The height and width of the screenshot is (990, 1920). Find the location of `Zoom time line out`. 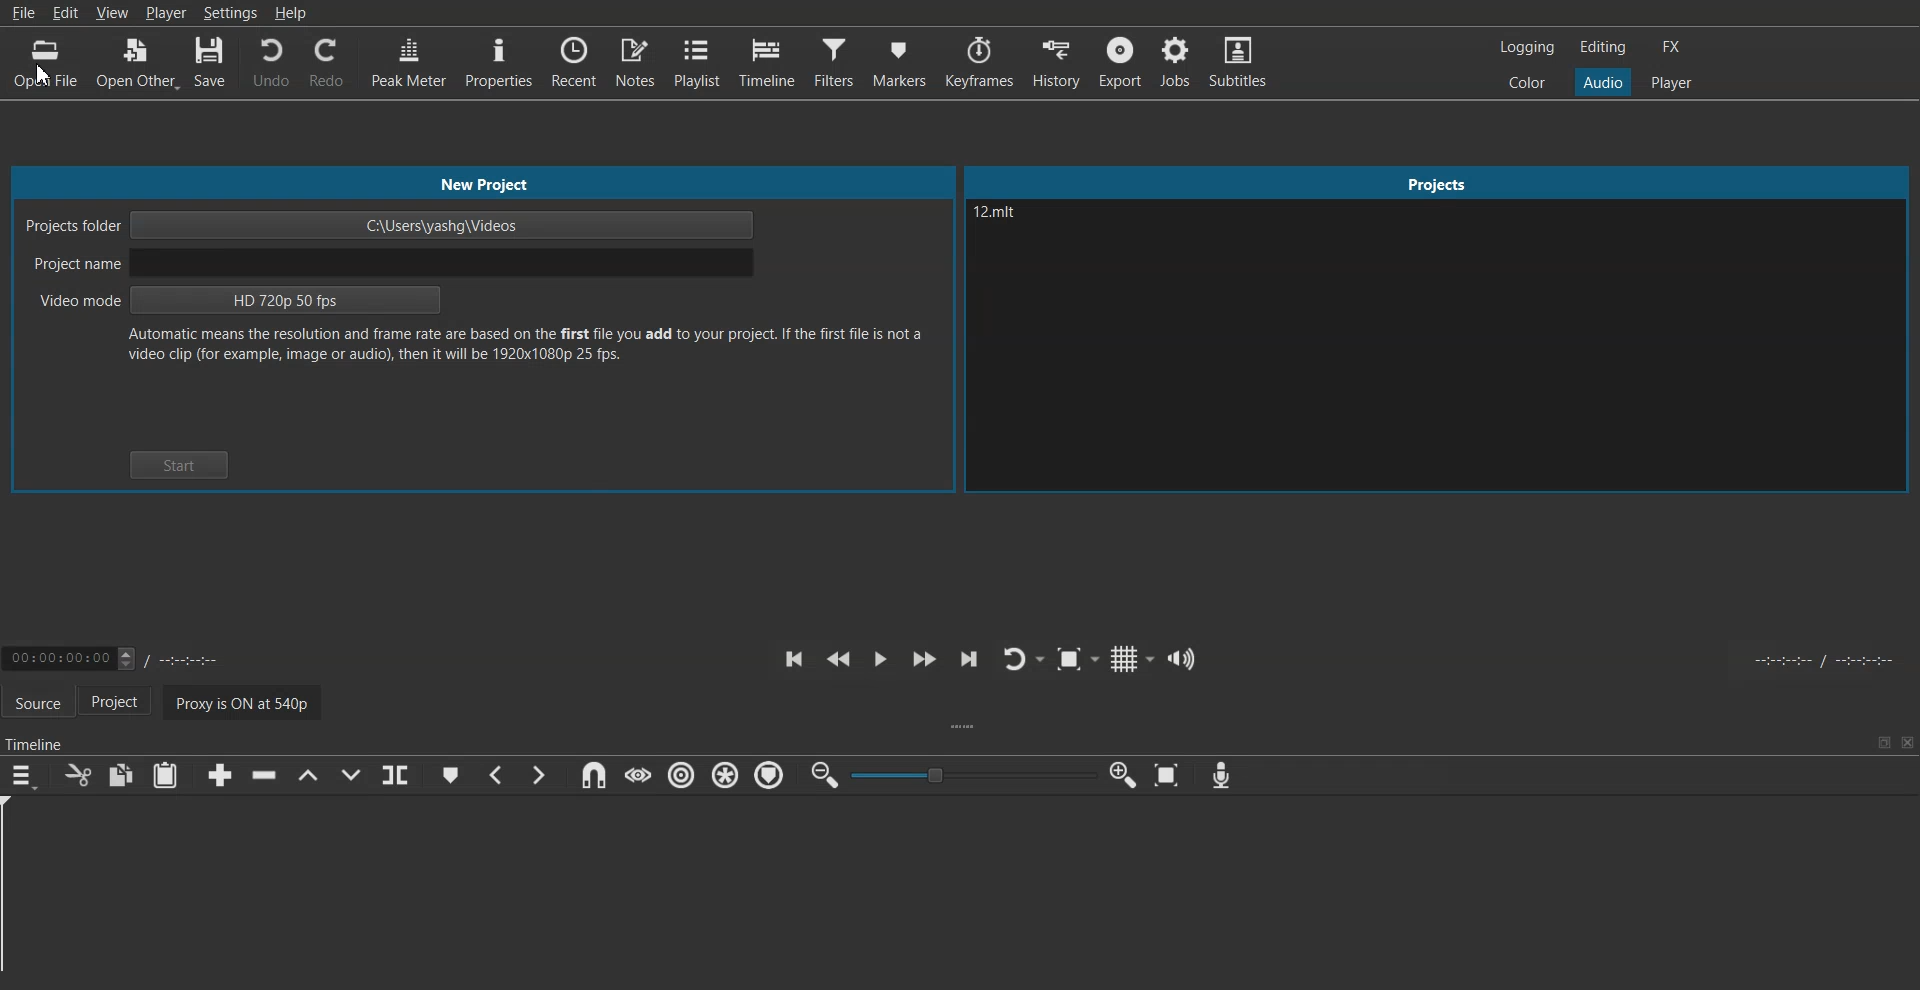

Zoom time line out is located at coordinates (823, 776).